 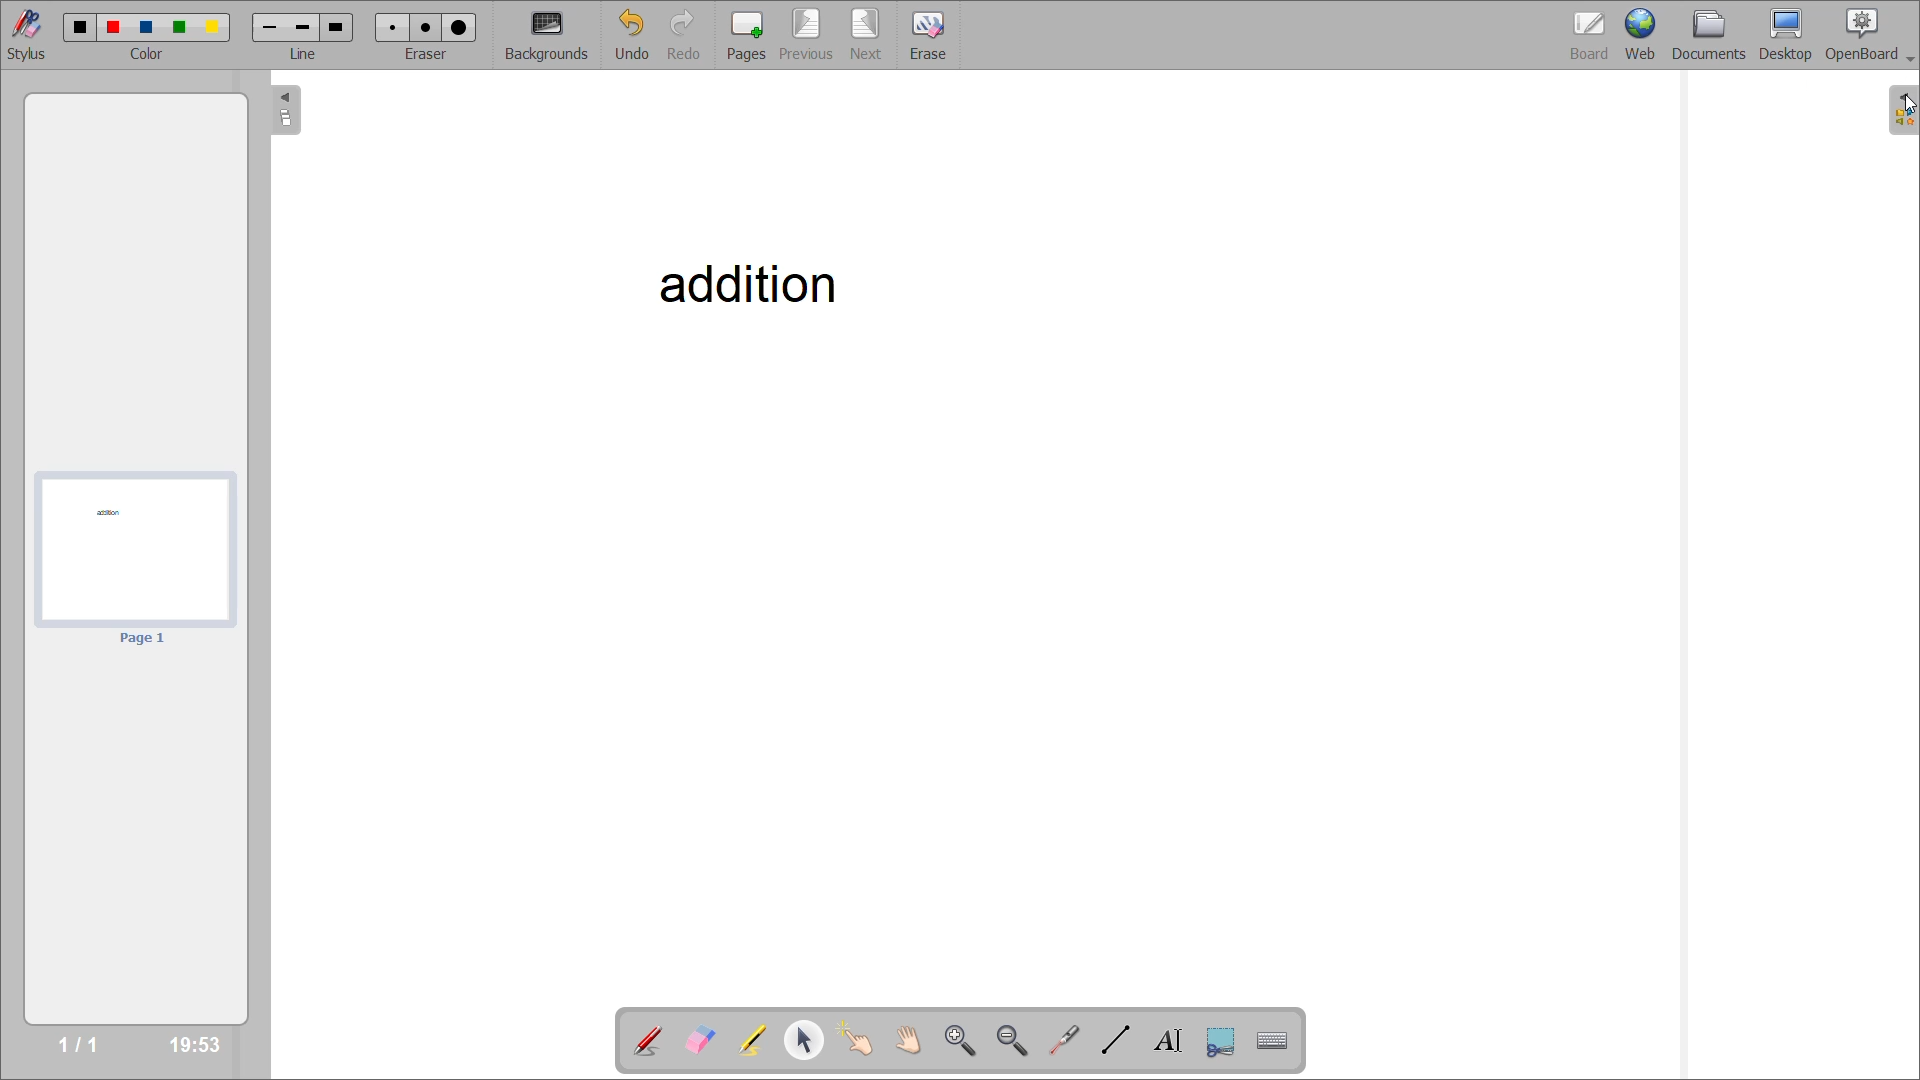 I want to click on color, so click(x=148, y=54).